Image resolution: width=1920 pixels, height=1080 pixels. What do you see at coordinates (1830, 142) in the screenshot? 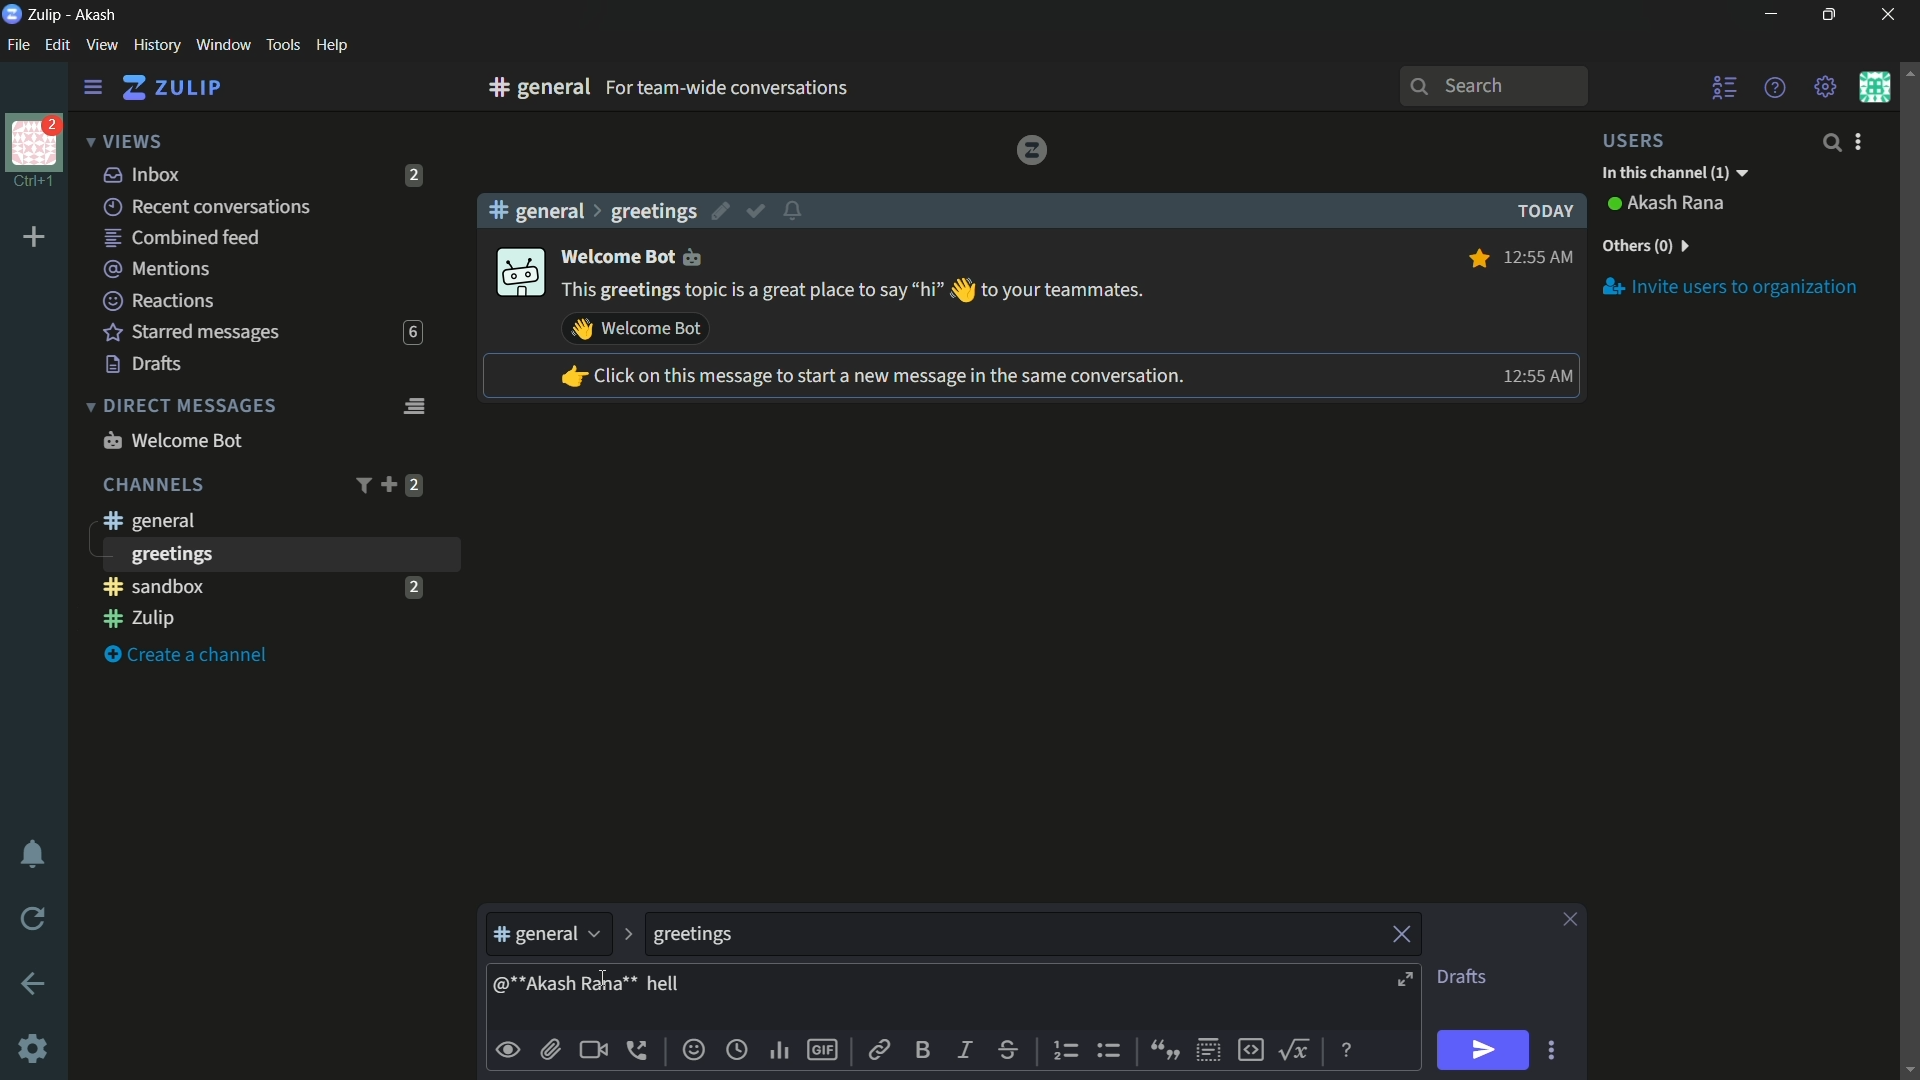
I see `search` at bounding box center [1830, 142].